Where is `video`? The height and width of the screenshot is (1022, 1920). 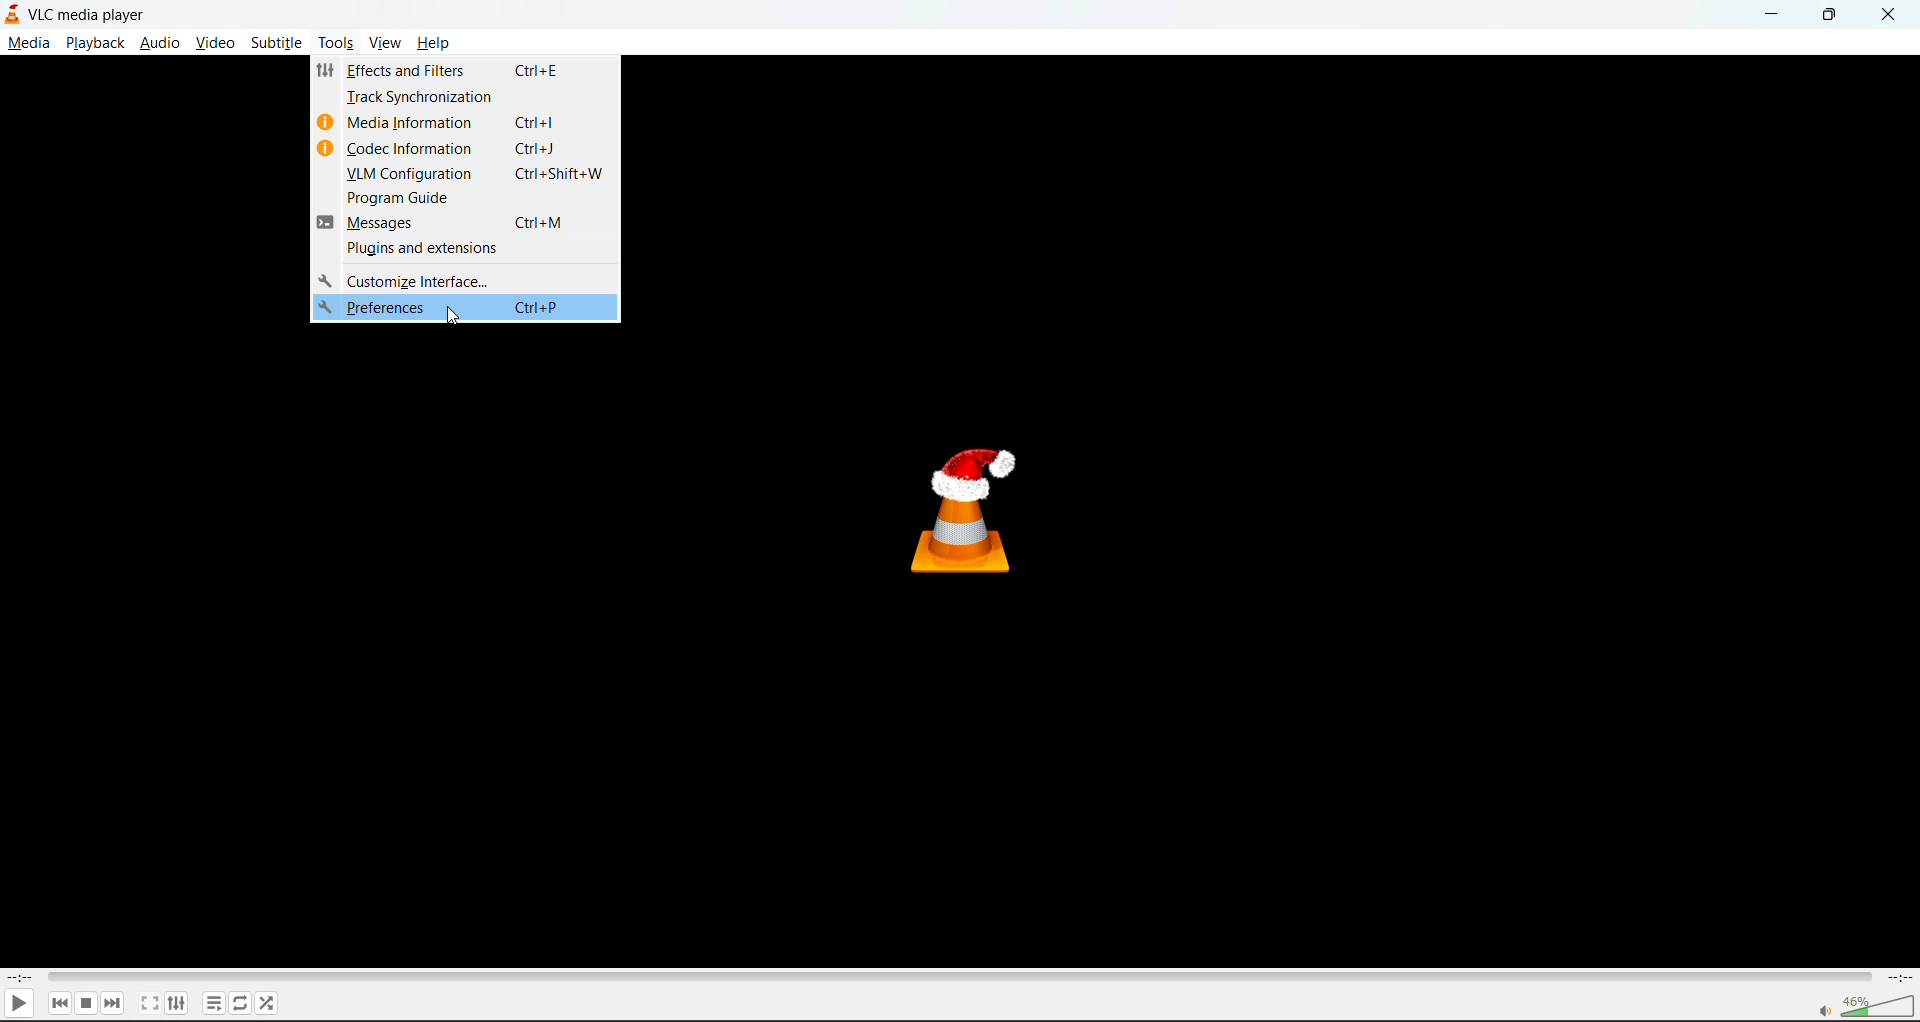
video is located at coordinates (215, 44).